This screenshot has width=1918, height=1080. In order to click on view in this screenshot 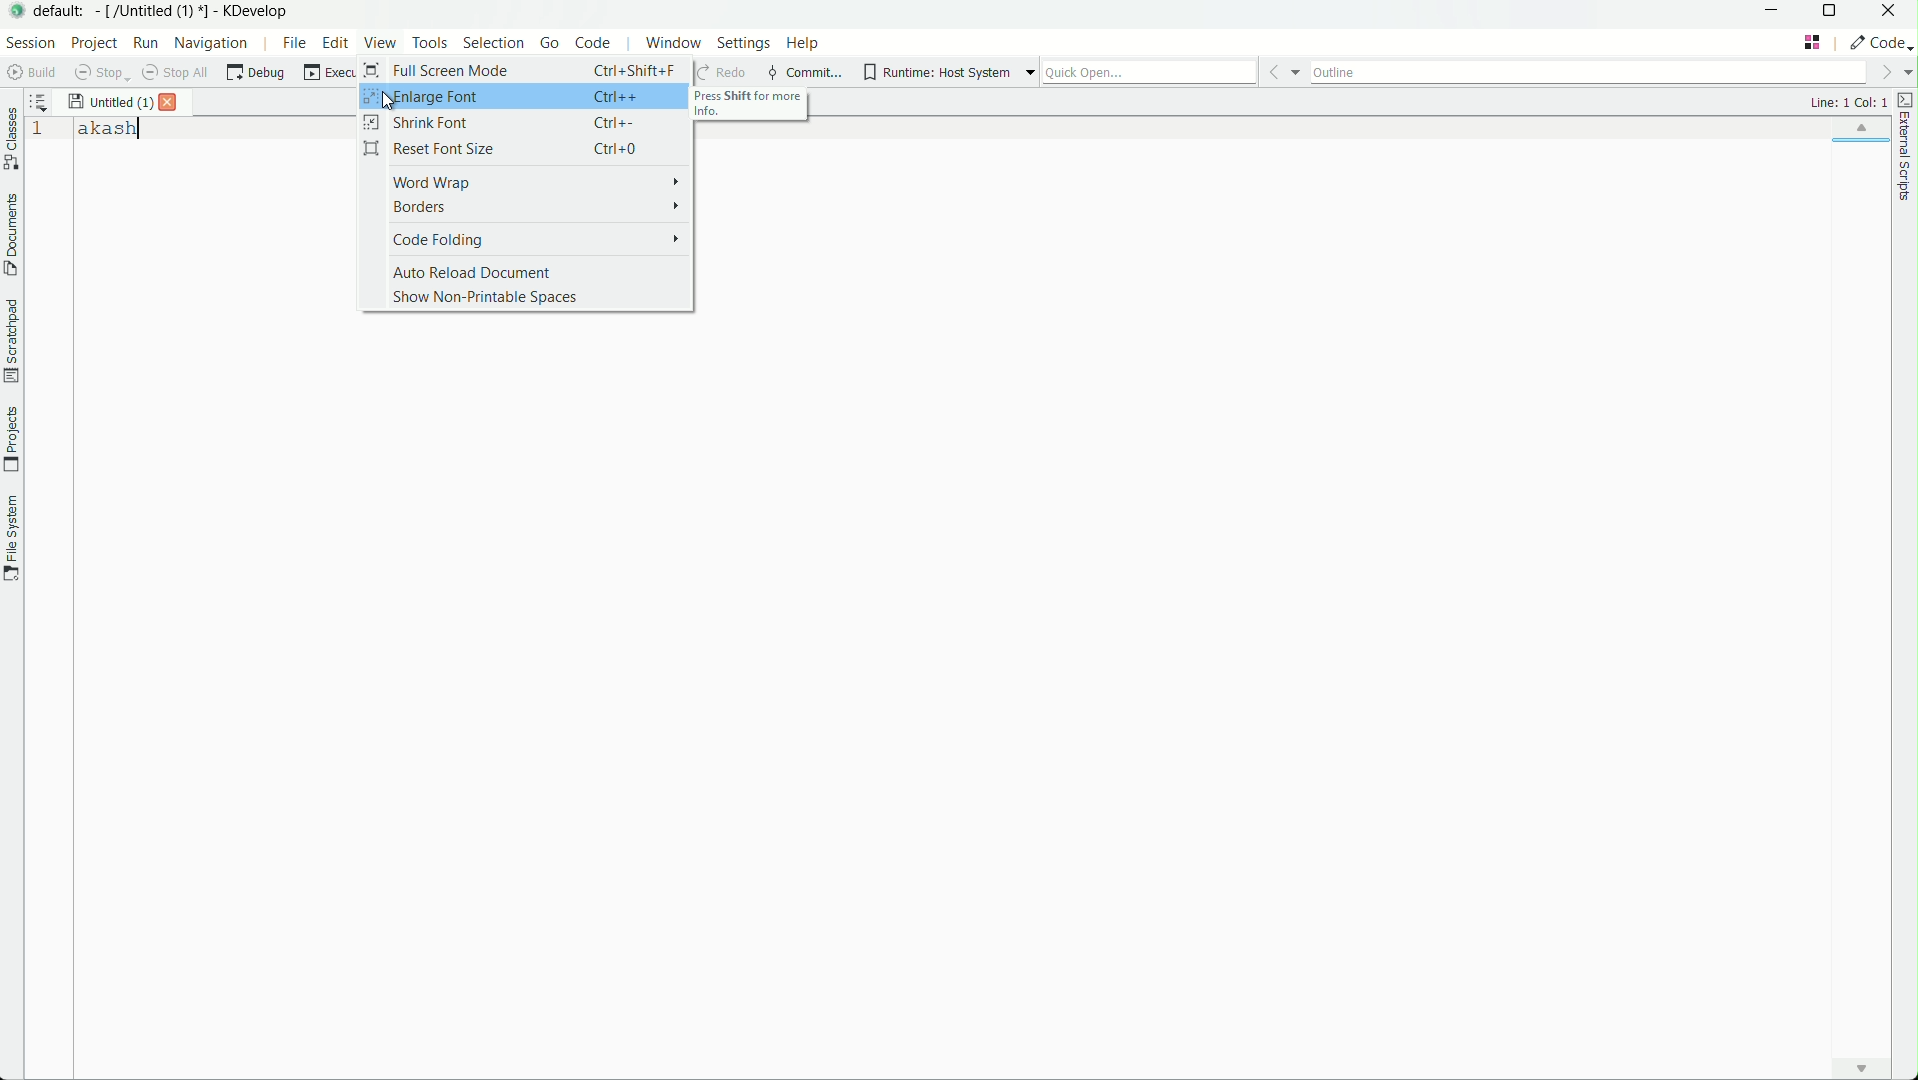, I will do `click(381, 43)`.